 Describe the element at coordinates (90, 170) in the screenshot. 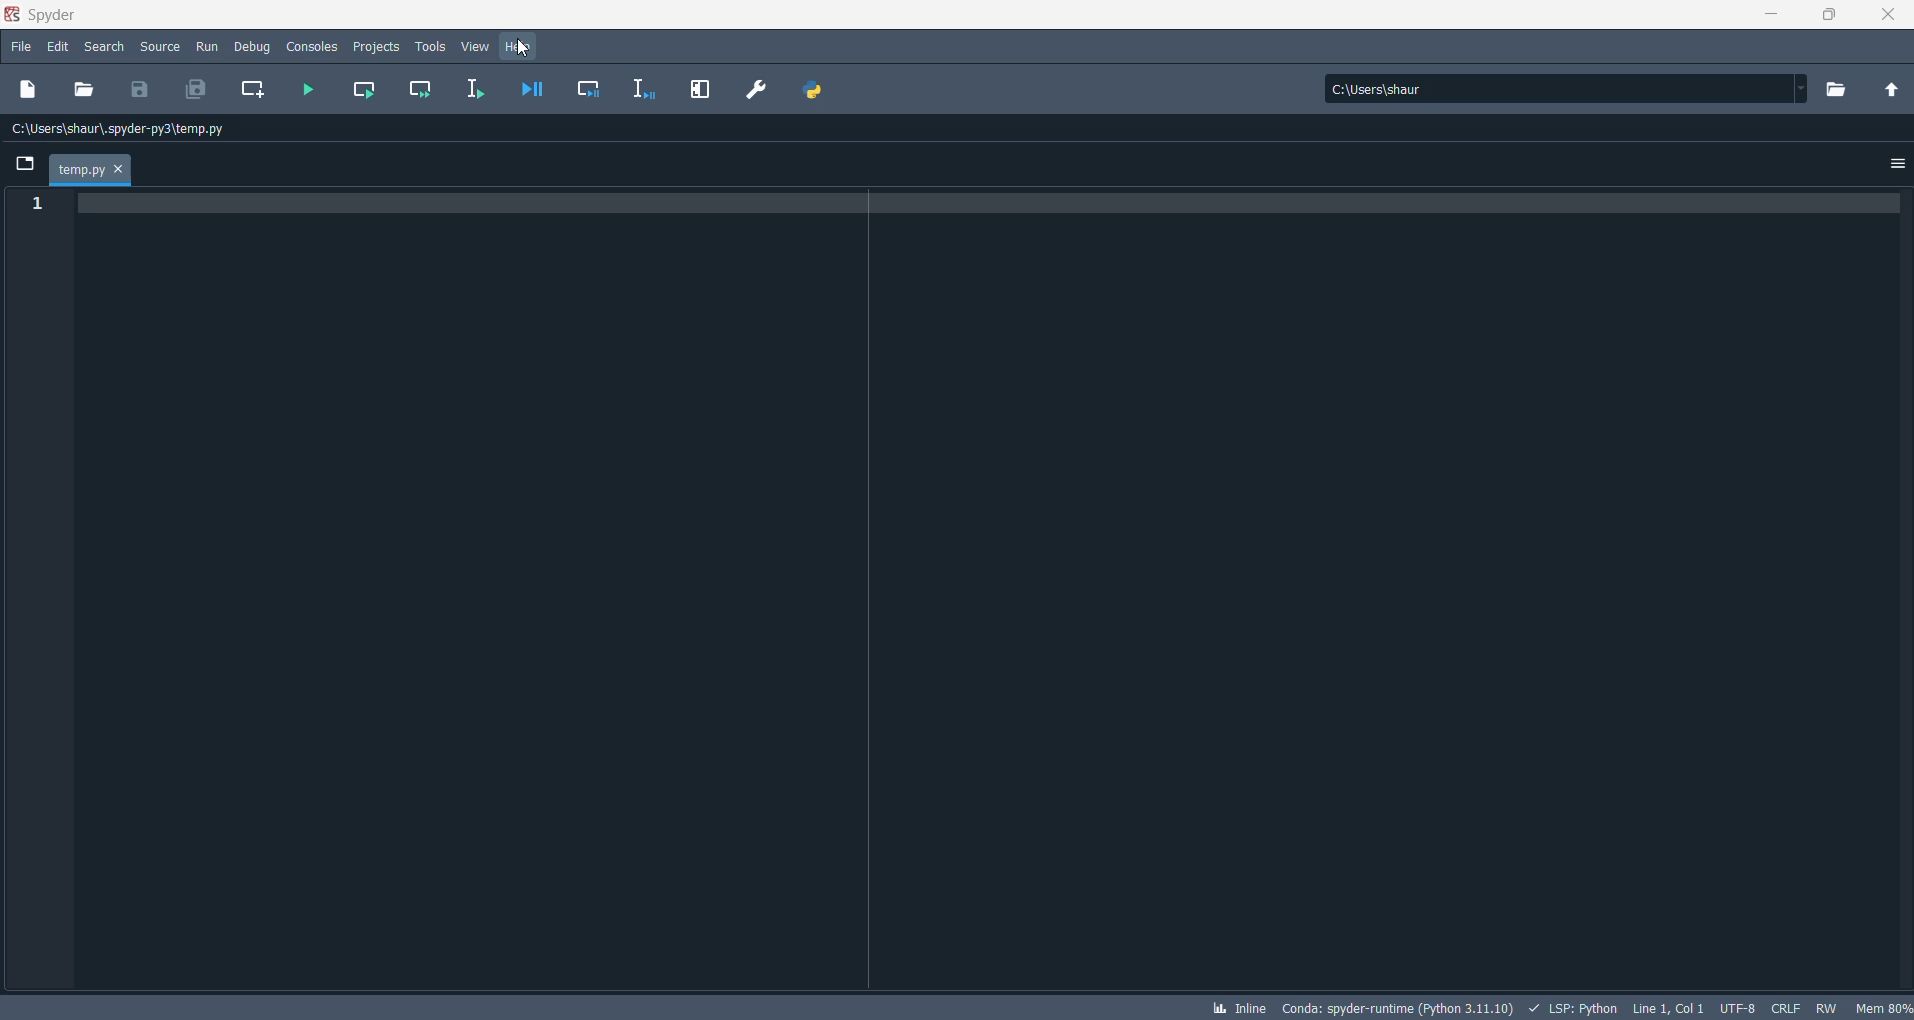

I see `file tab` at that location.